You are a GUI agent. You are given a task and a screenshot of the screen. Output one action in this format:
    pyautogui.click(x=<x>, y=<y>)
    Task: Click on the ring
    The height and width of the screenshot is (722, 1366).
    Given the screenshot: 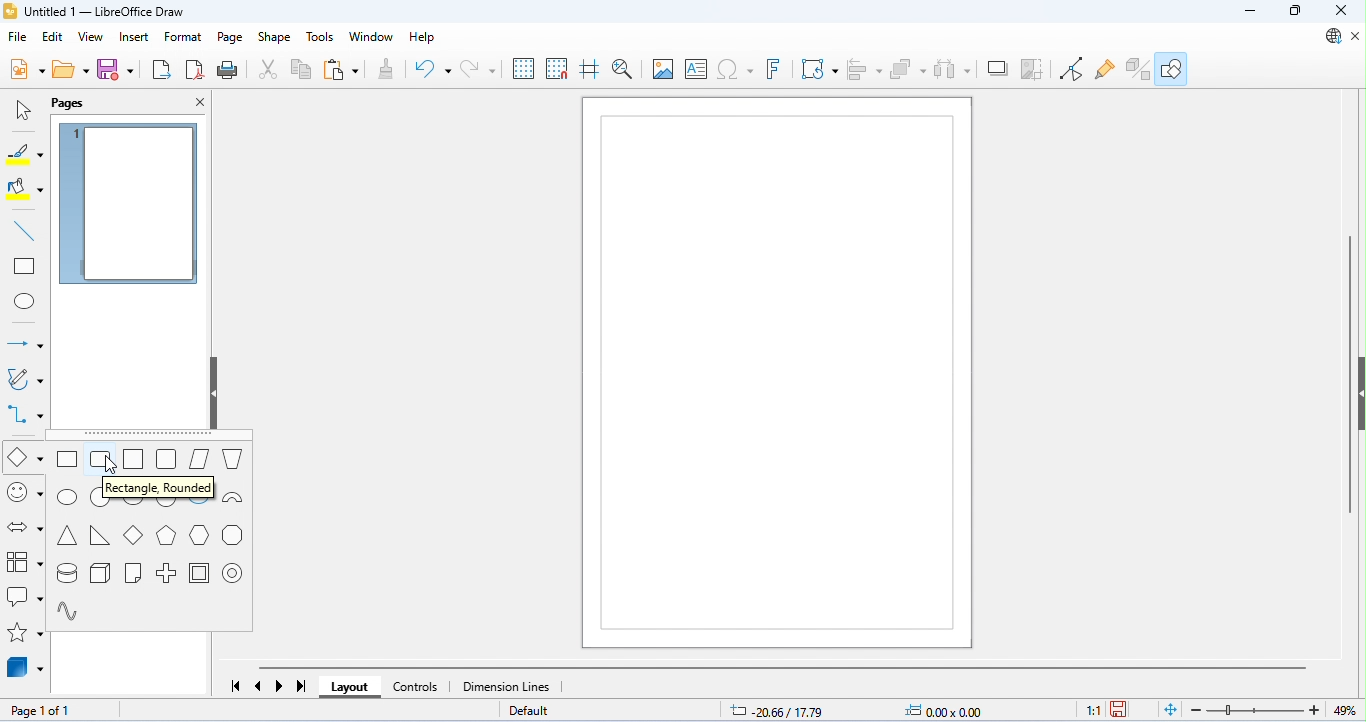 What is the action you would take?
    pyautogui.click(x=233, y=573)
    